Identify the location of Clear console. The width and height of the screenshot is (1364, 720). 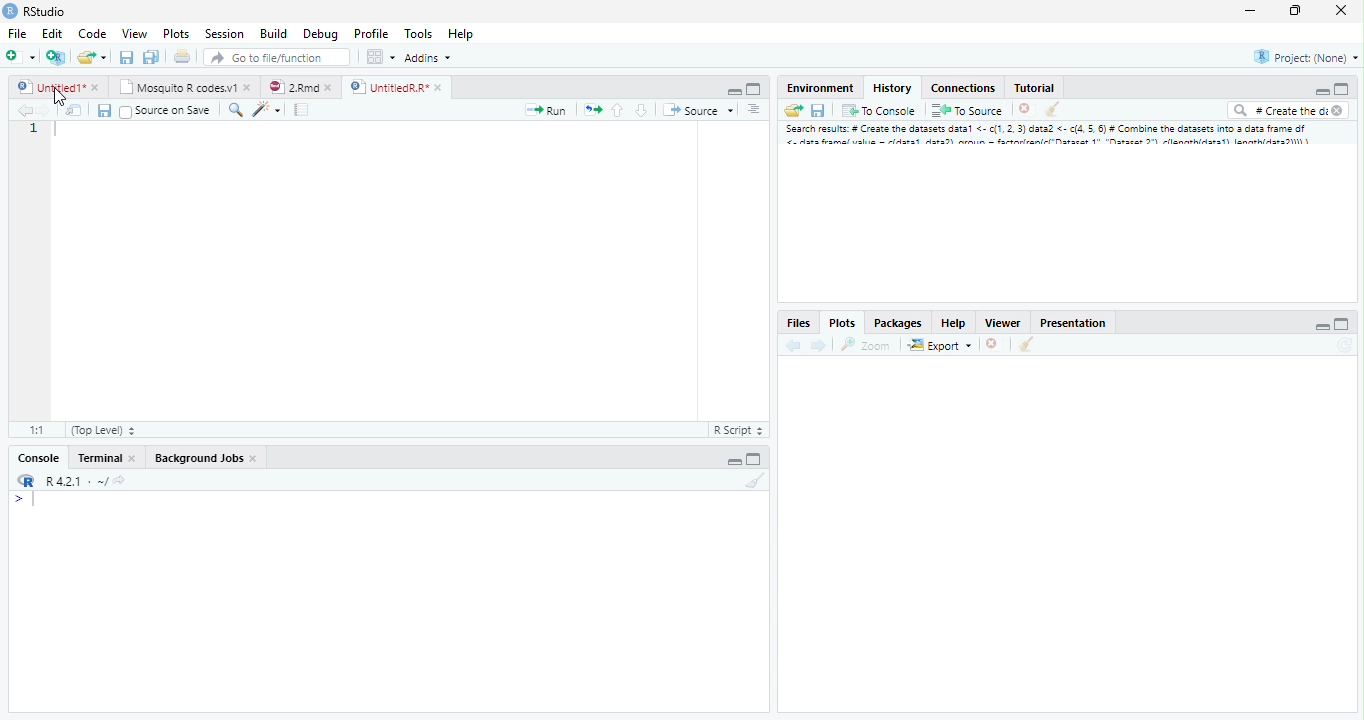
(1055, 111).